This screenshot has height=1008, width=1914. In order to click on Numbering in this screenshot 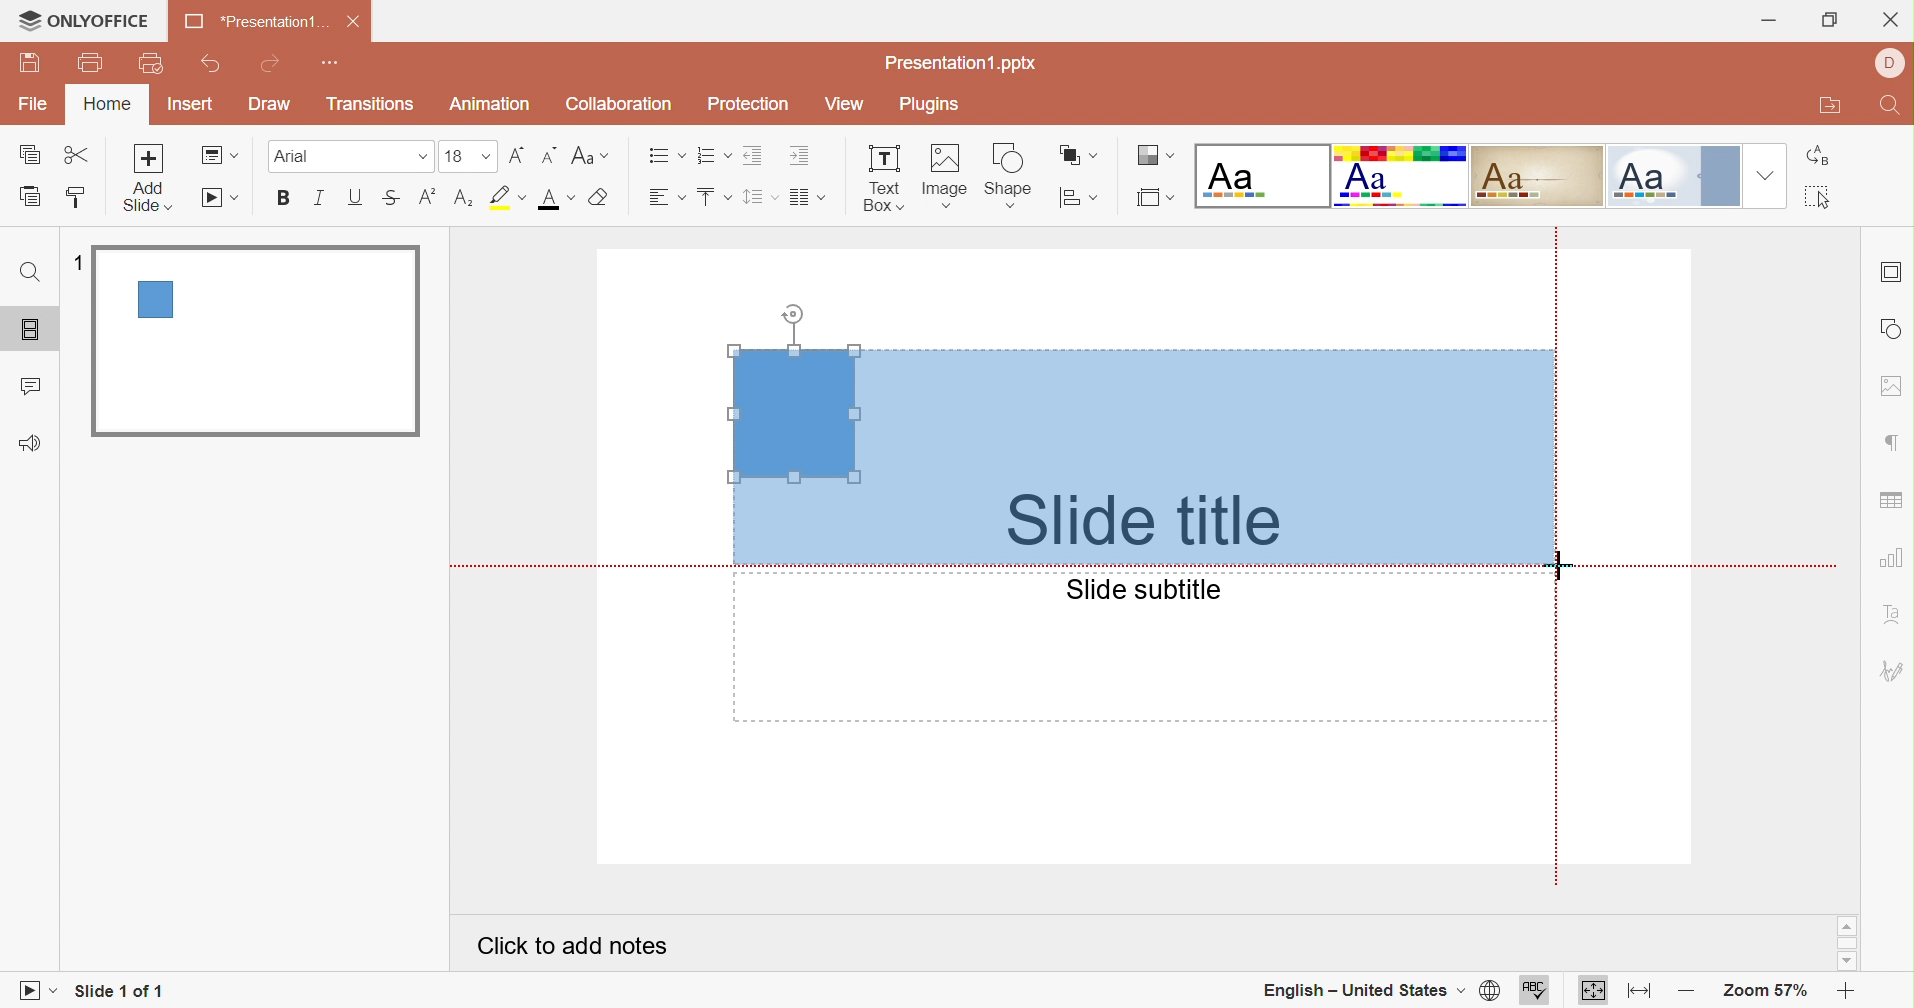, I will do `click(714, 155)`.